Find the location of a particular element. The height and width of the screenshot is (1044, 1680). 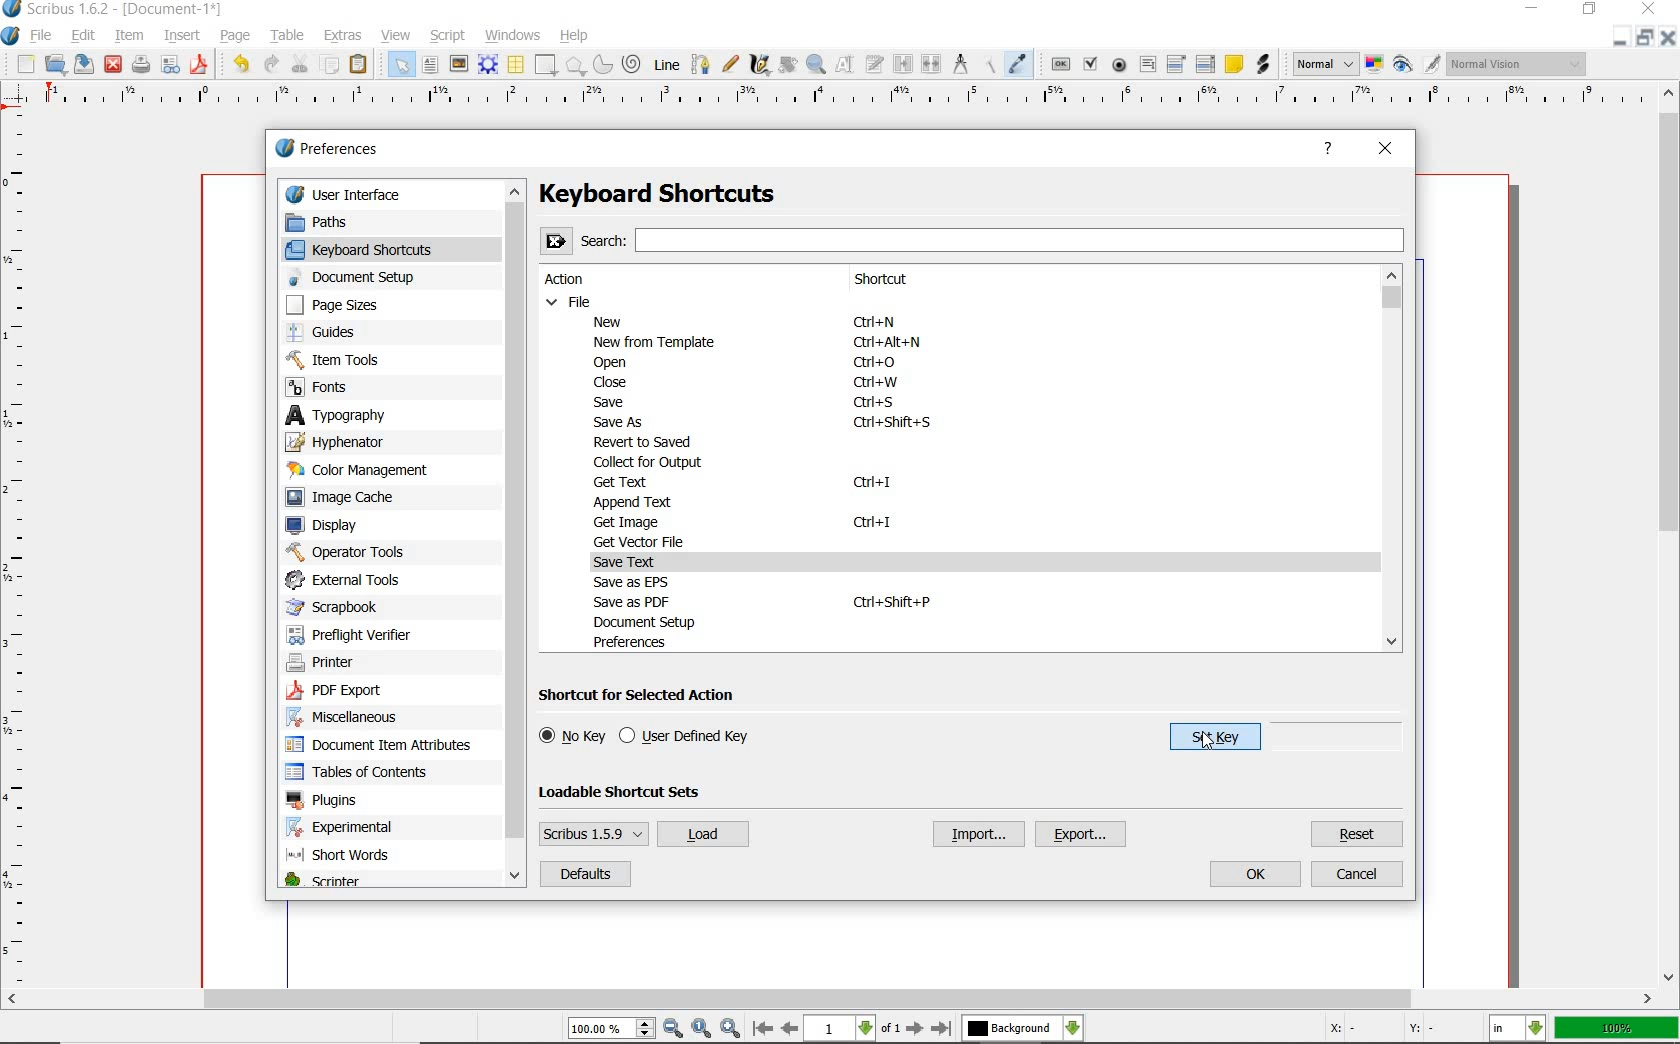

preview mode is located at coordinates (1415, 64).